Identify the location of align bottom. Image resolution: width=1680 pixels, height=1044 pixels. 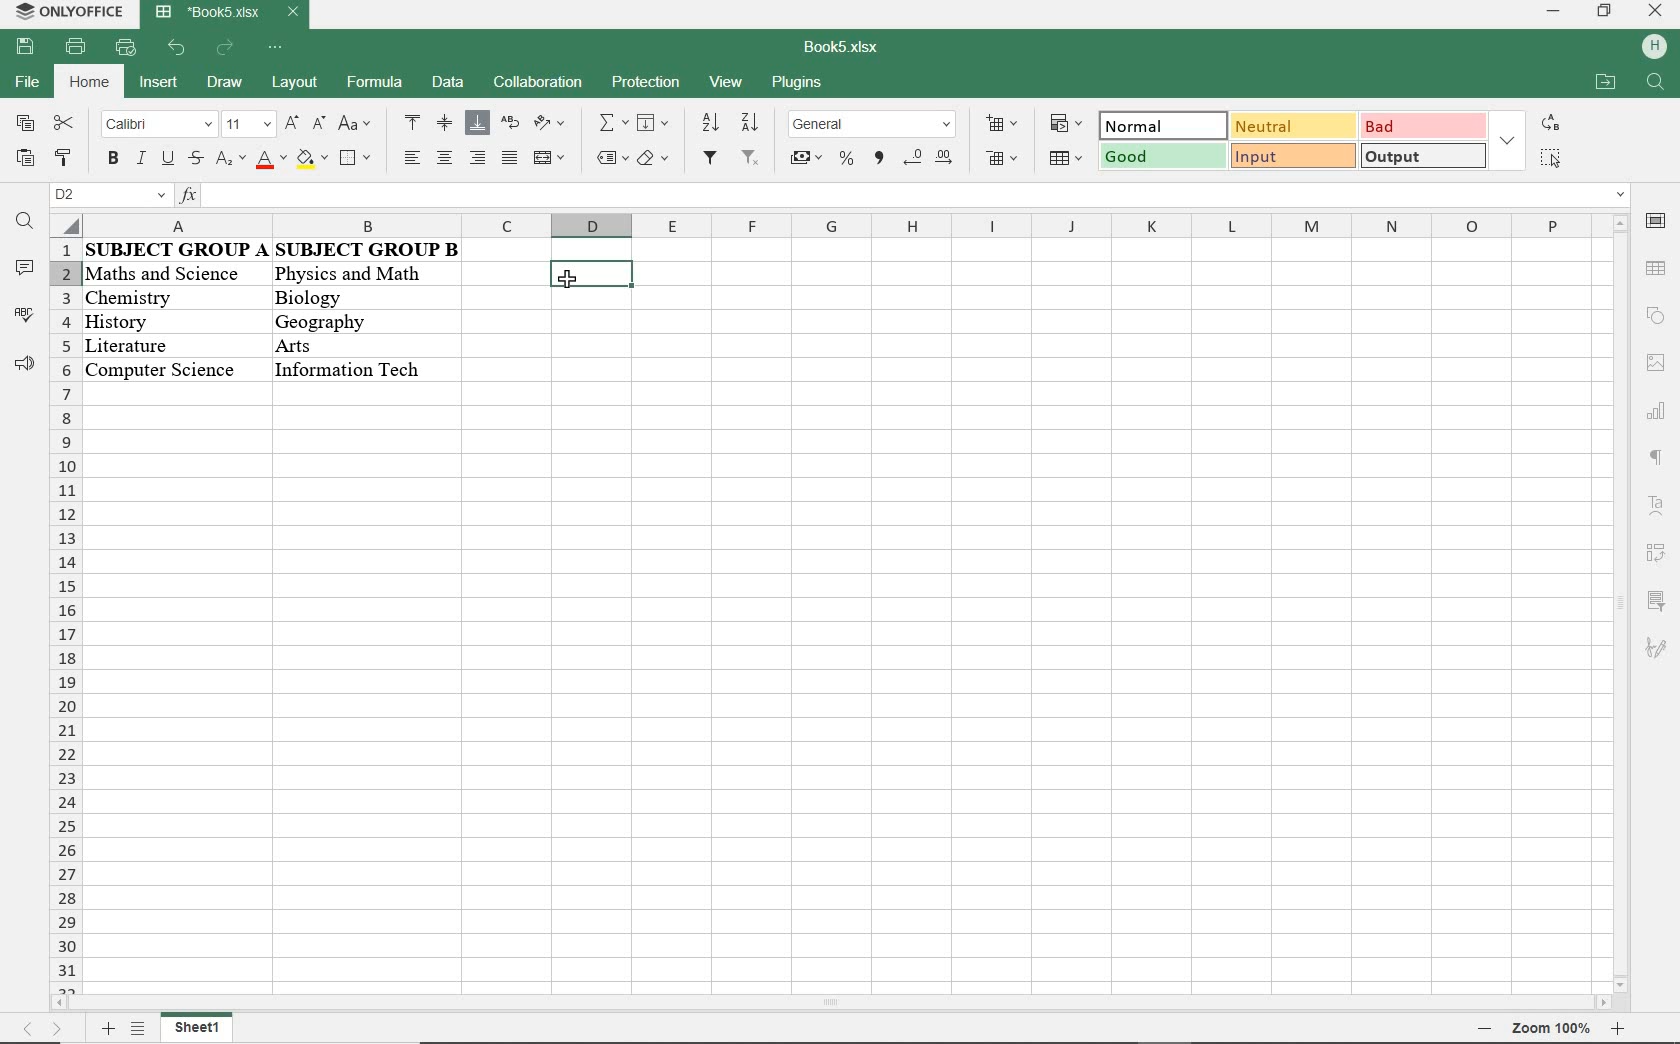
(478, 125).